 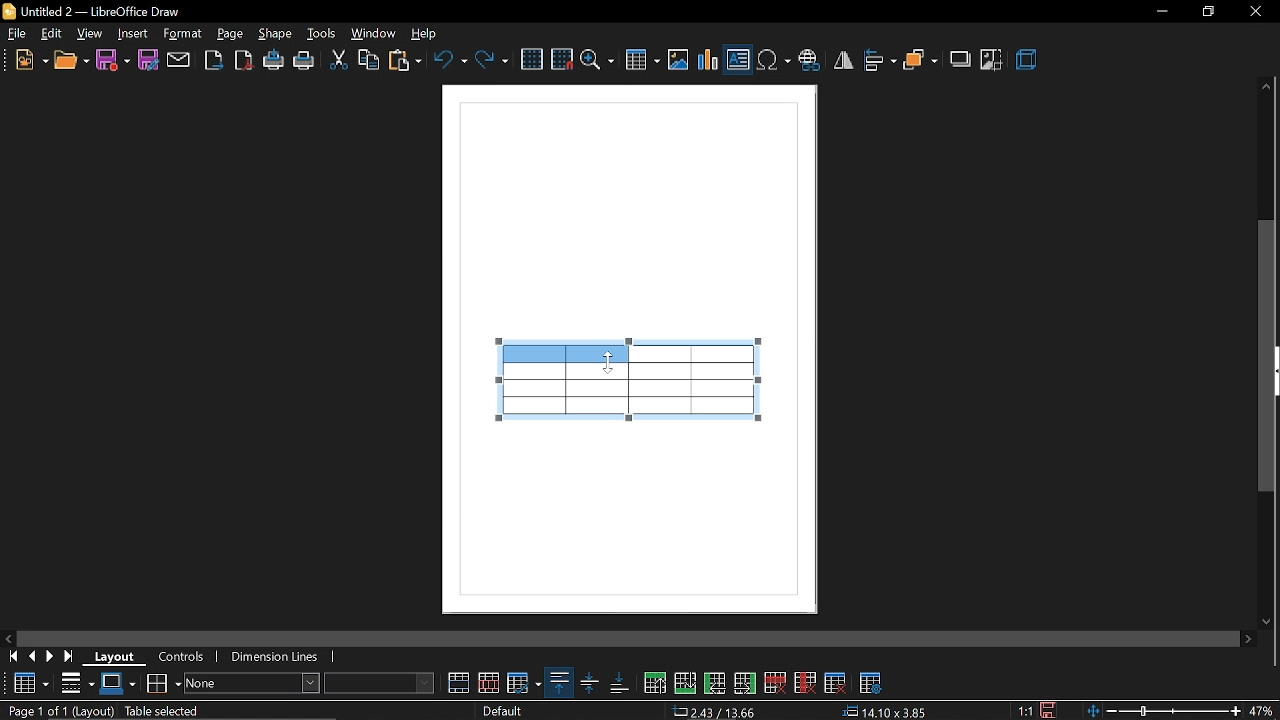 What do you see at coordinates (1250, 638) in the screenshot?
I see `move right` at bounding box center [1250, 638].